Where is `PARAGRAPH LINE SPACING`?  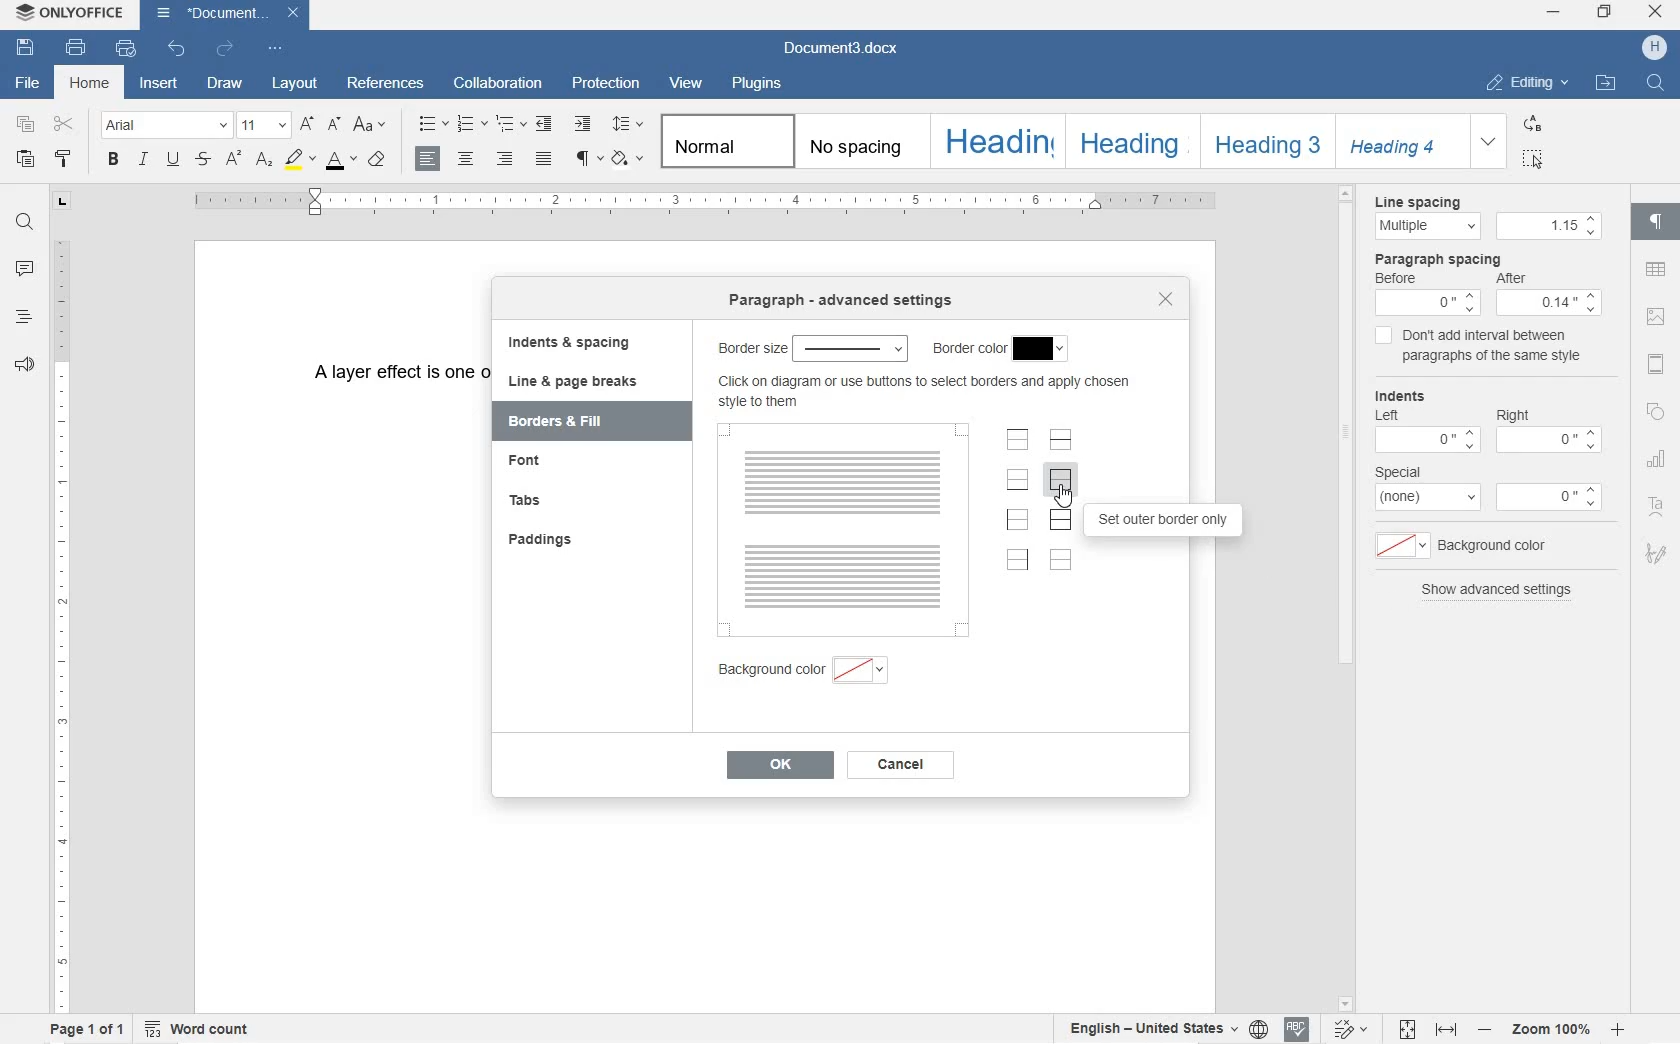
PARAGRAPH LINE SPACING is located at coordinates (628, 125).